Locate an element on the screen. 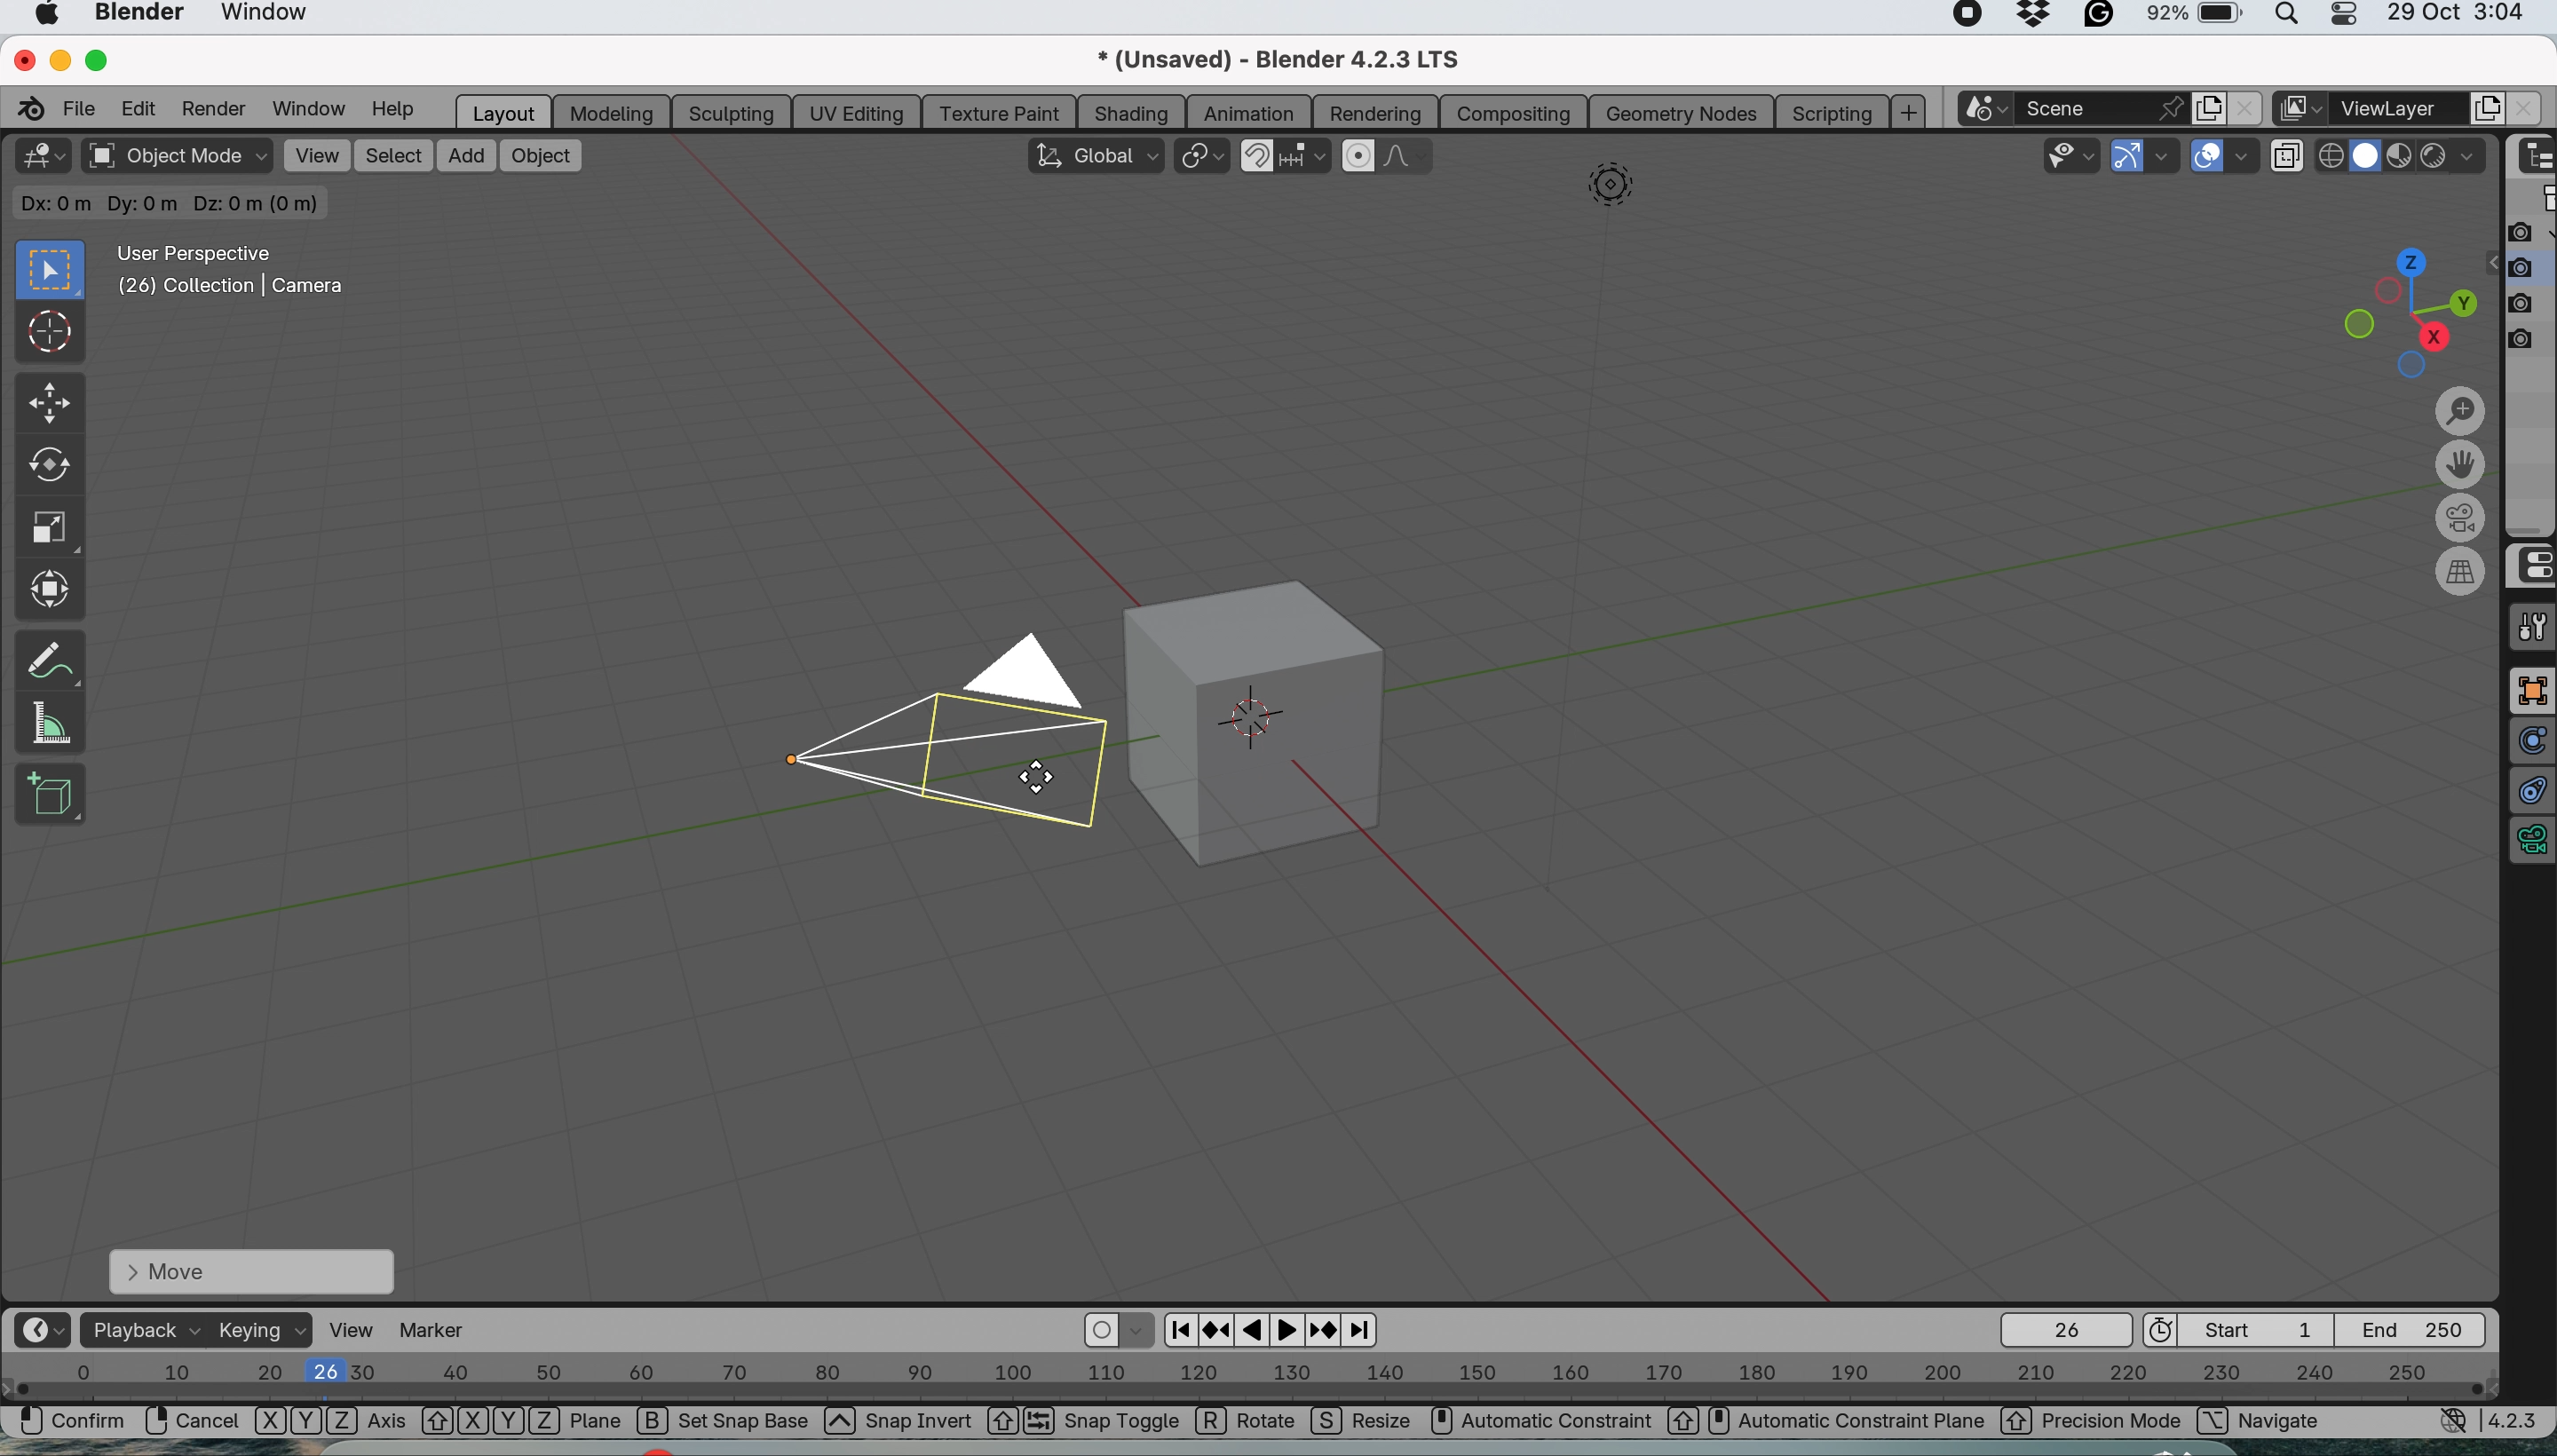 The width and height of the screenshot is (2557, 1456). Dc: 0 m Dy: 0 m (0 m) is located at coordinates (174, 203).